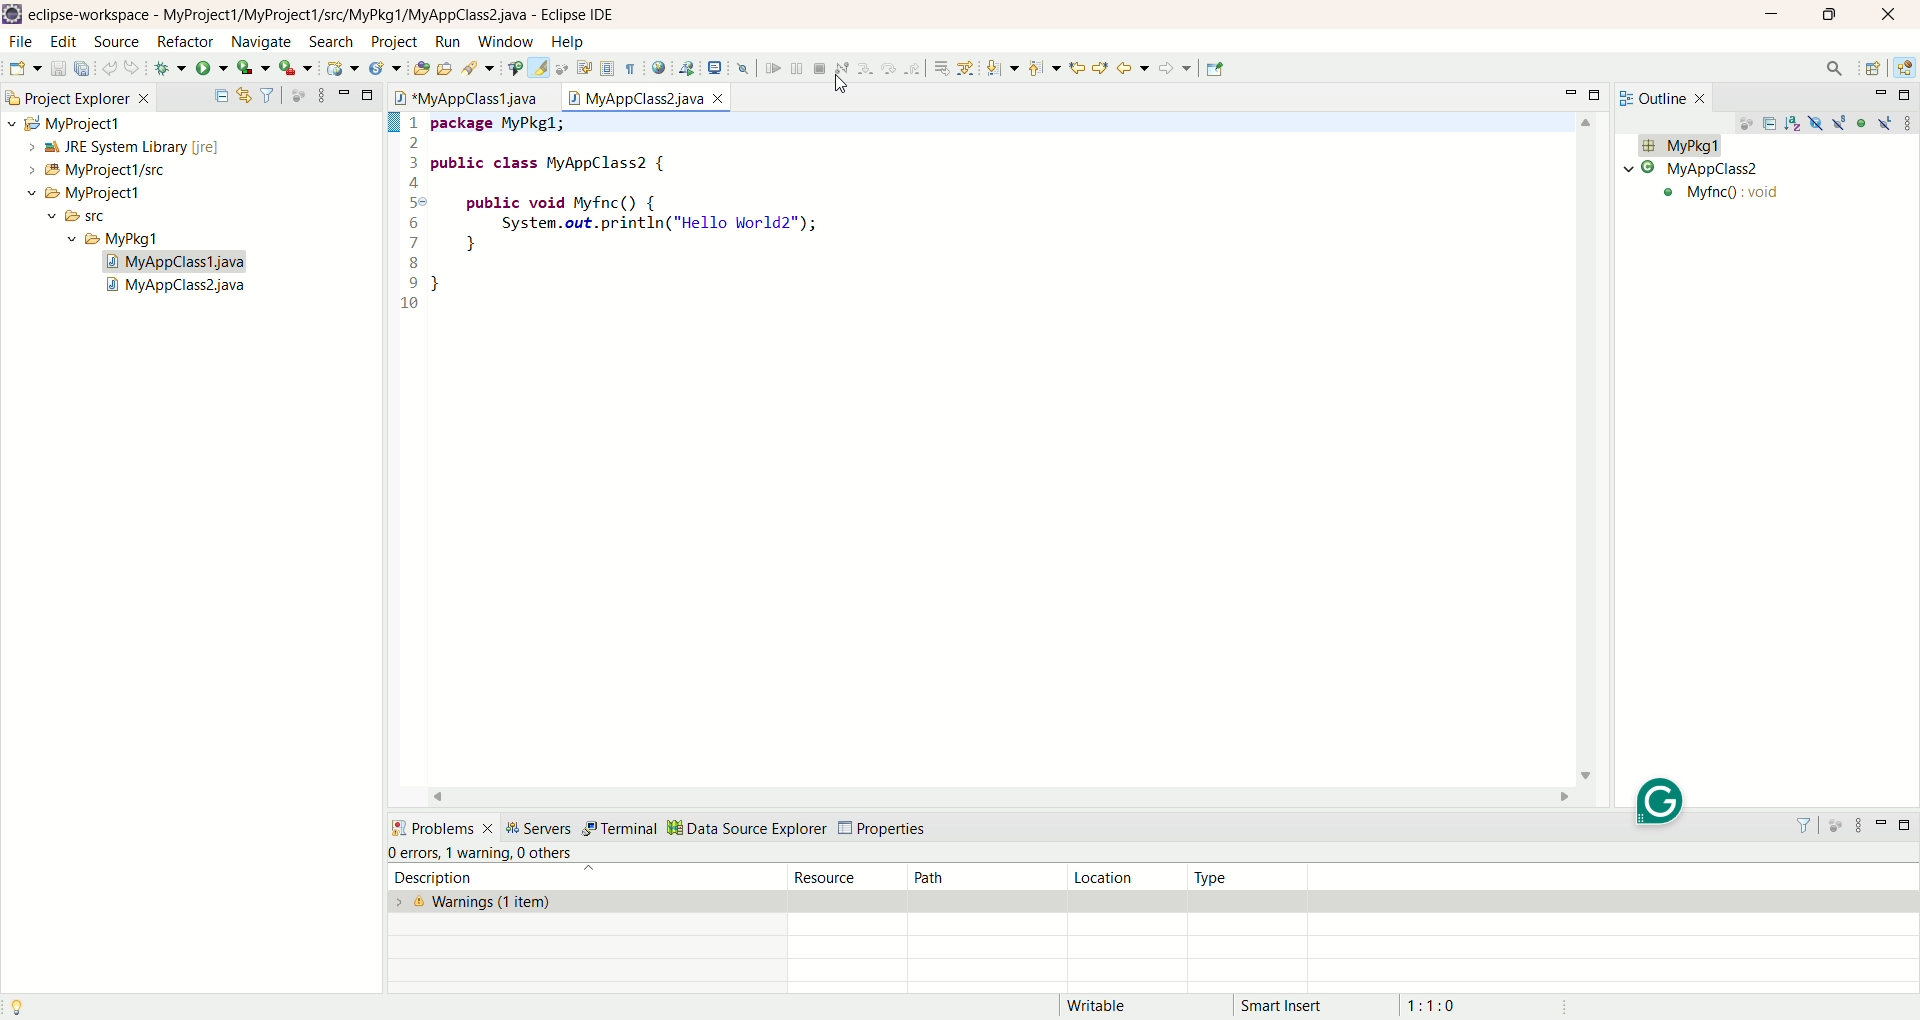  I want to click on servers, so click(539, 827).